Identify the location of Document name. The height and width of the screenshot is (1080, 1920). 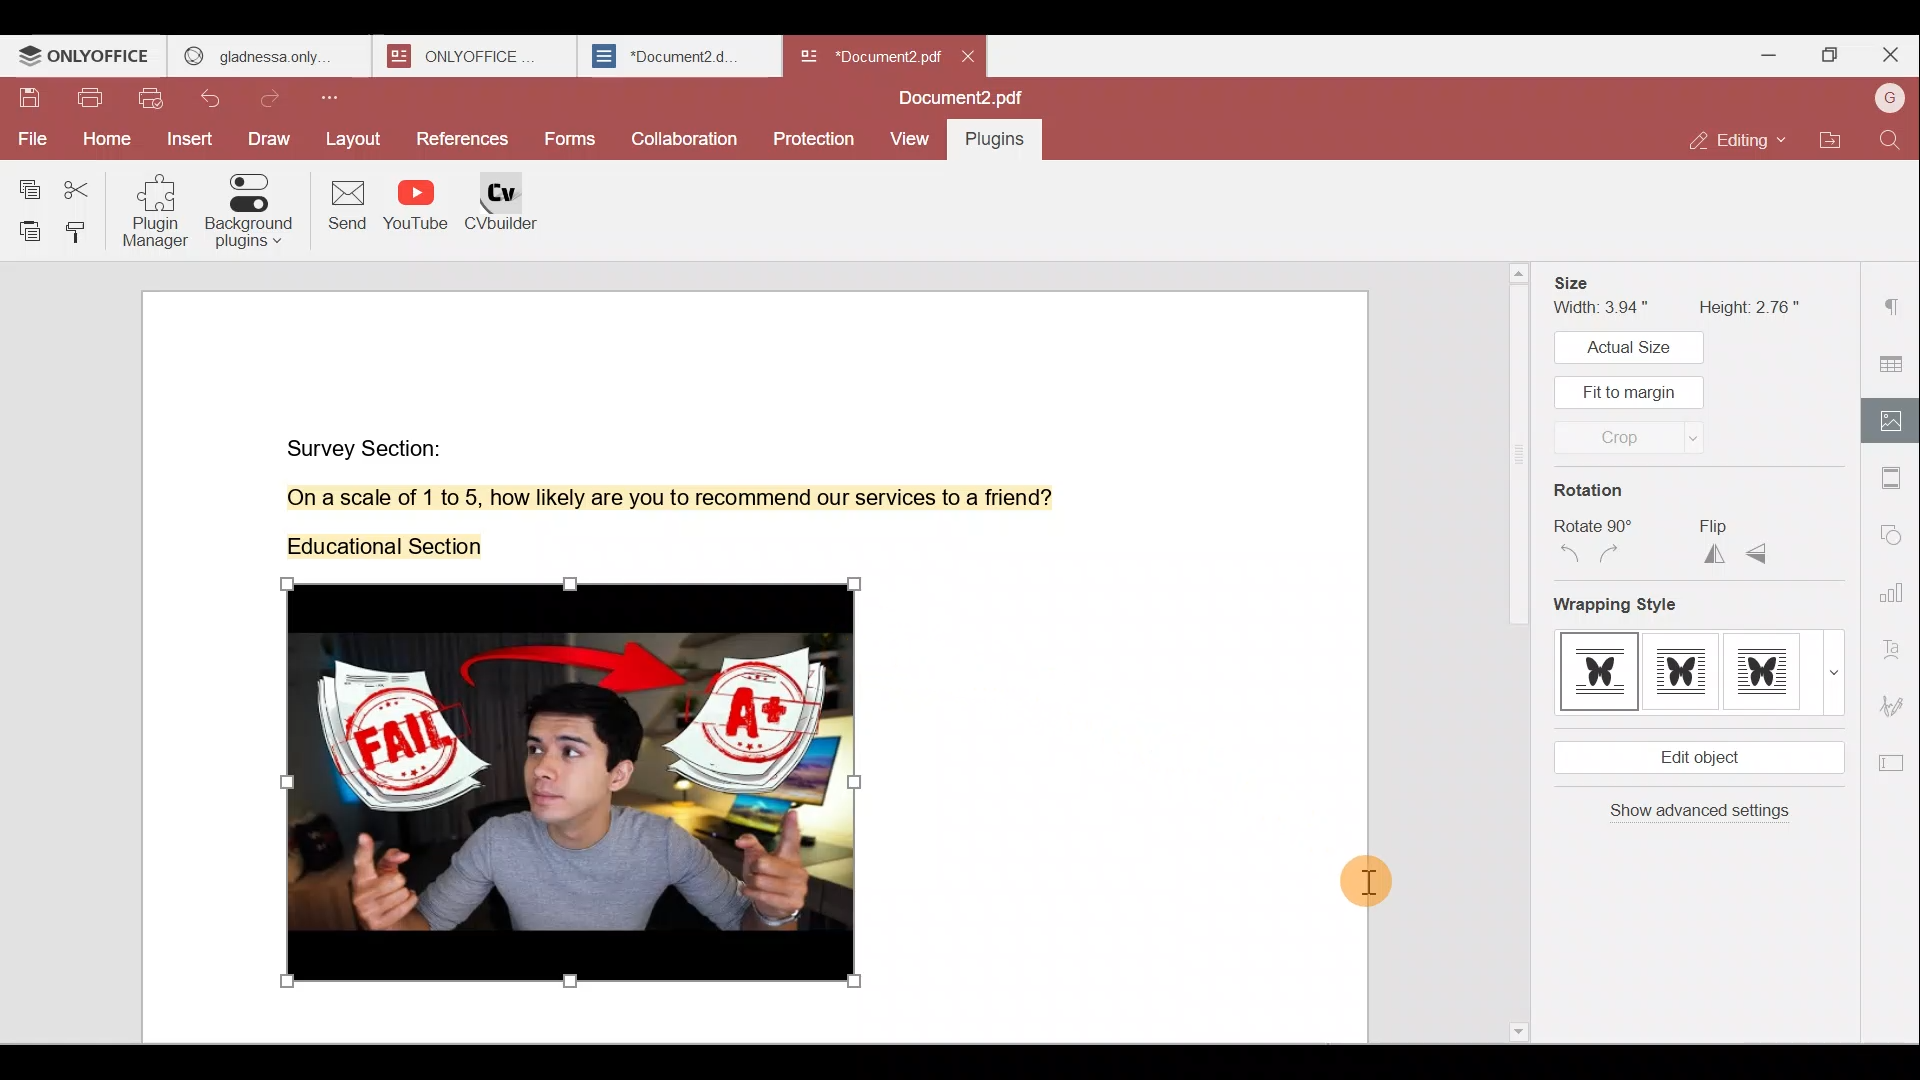
(967, 100).